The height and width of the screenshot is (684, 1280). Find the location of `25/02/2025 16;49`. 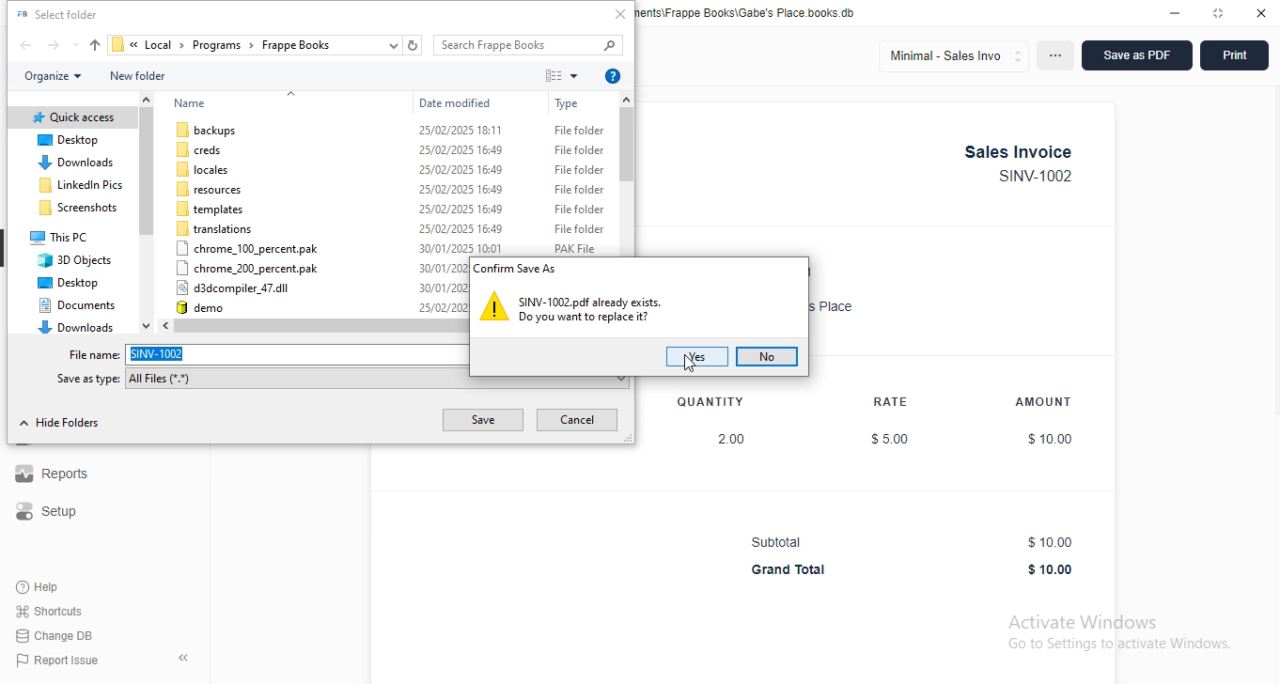

25/02/2025 16;49 is located at coordinates (460, 228).